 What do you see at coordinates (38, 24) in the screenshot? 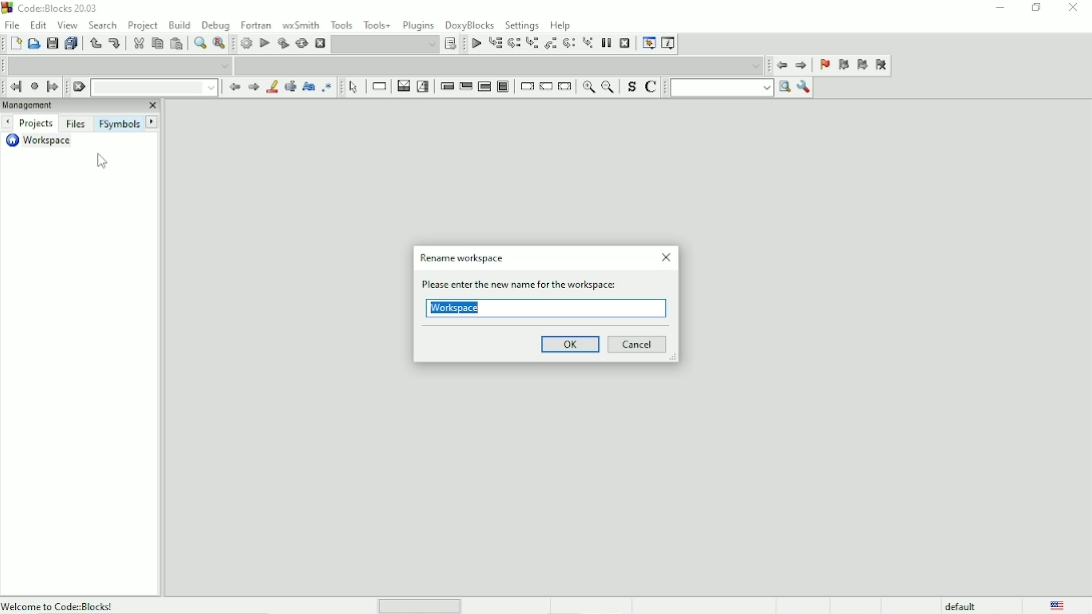
I see `Edit` at bounding box center [38, 24].